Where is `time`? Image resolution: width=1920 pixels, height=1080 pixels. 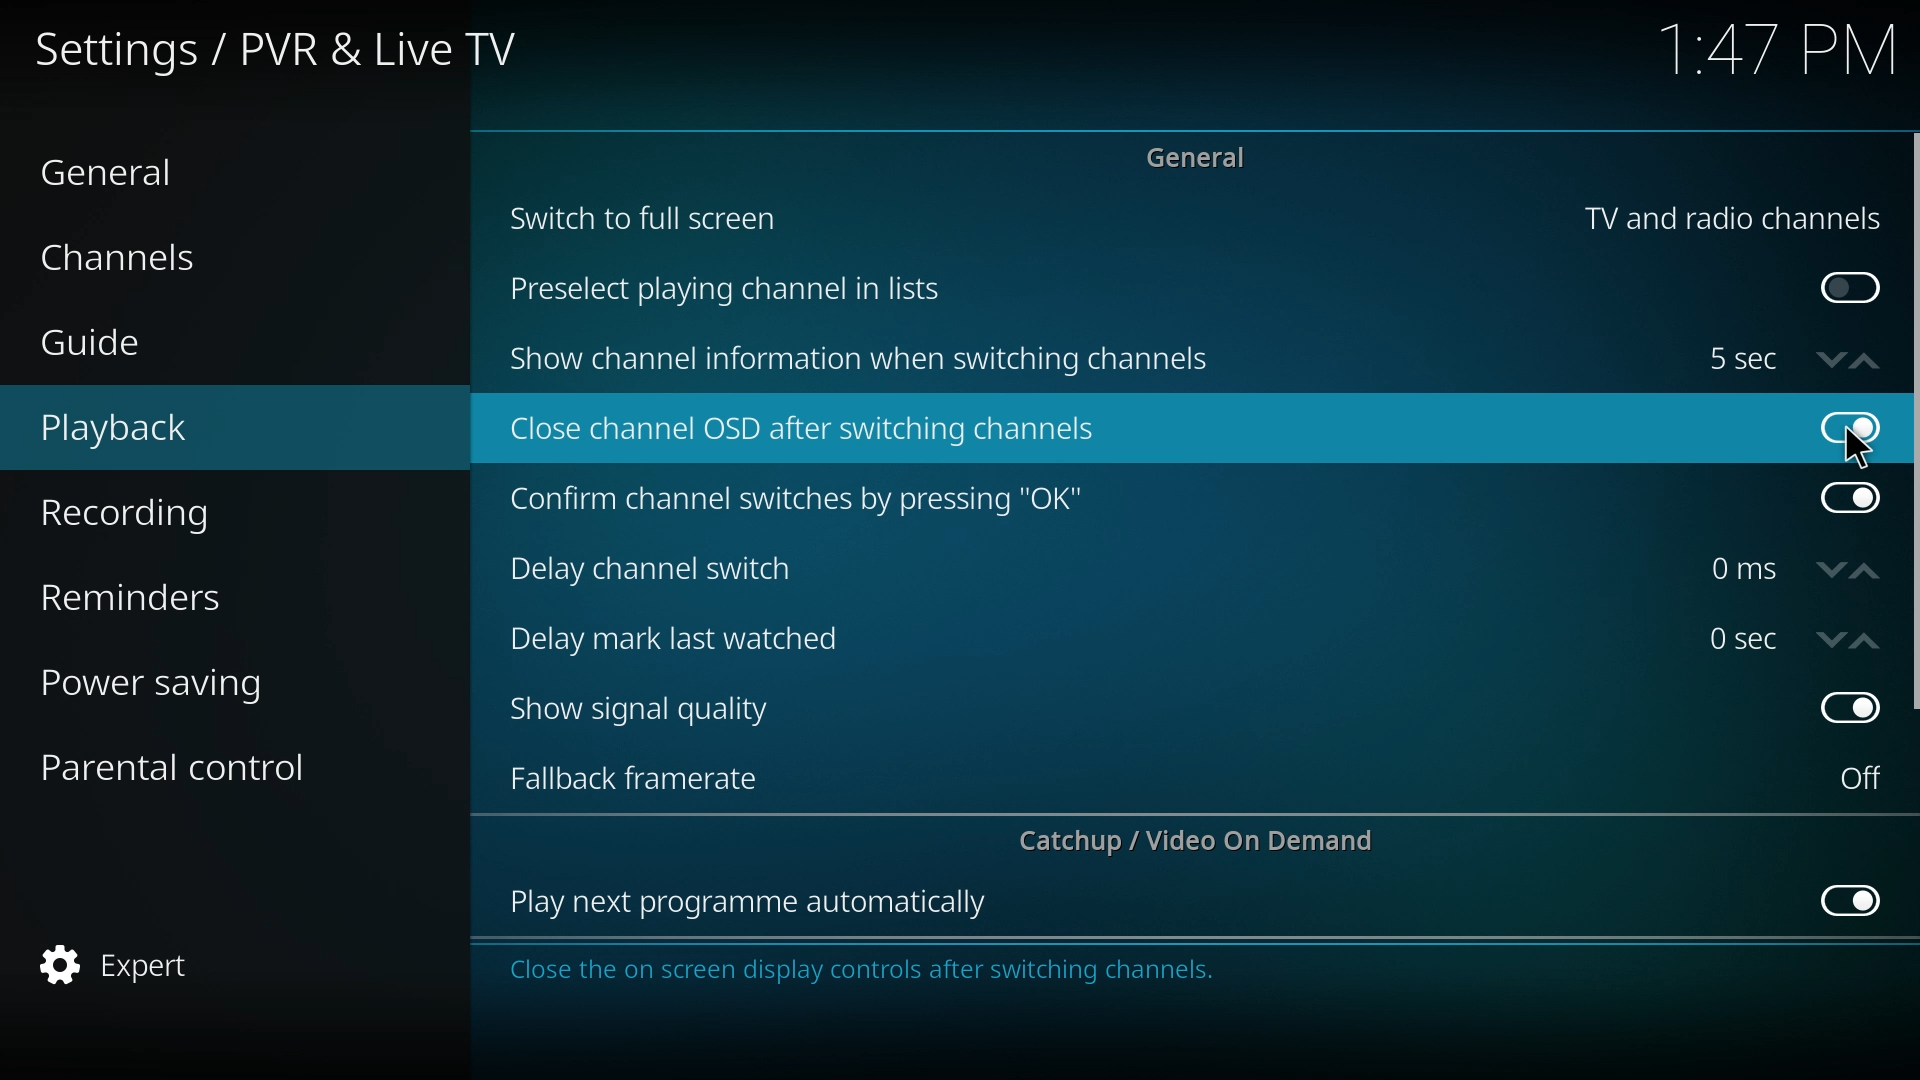 time is located at coordinates (1743, 638).